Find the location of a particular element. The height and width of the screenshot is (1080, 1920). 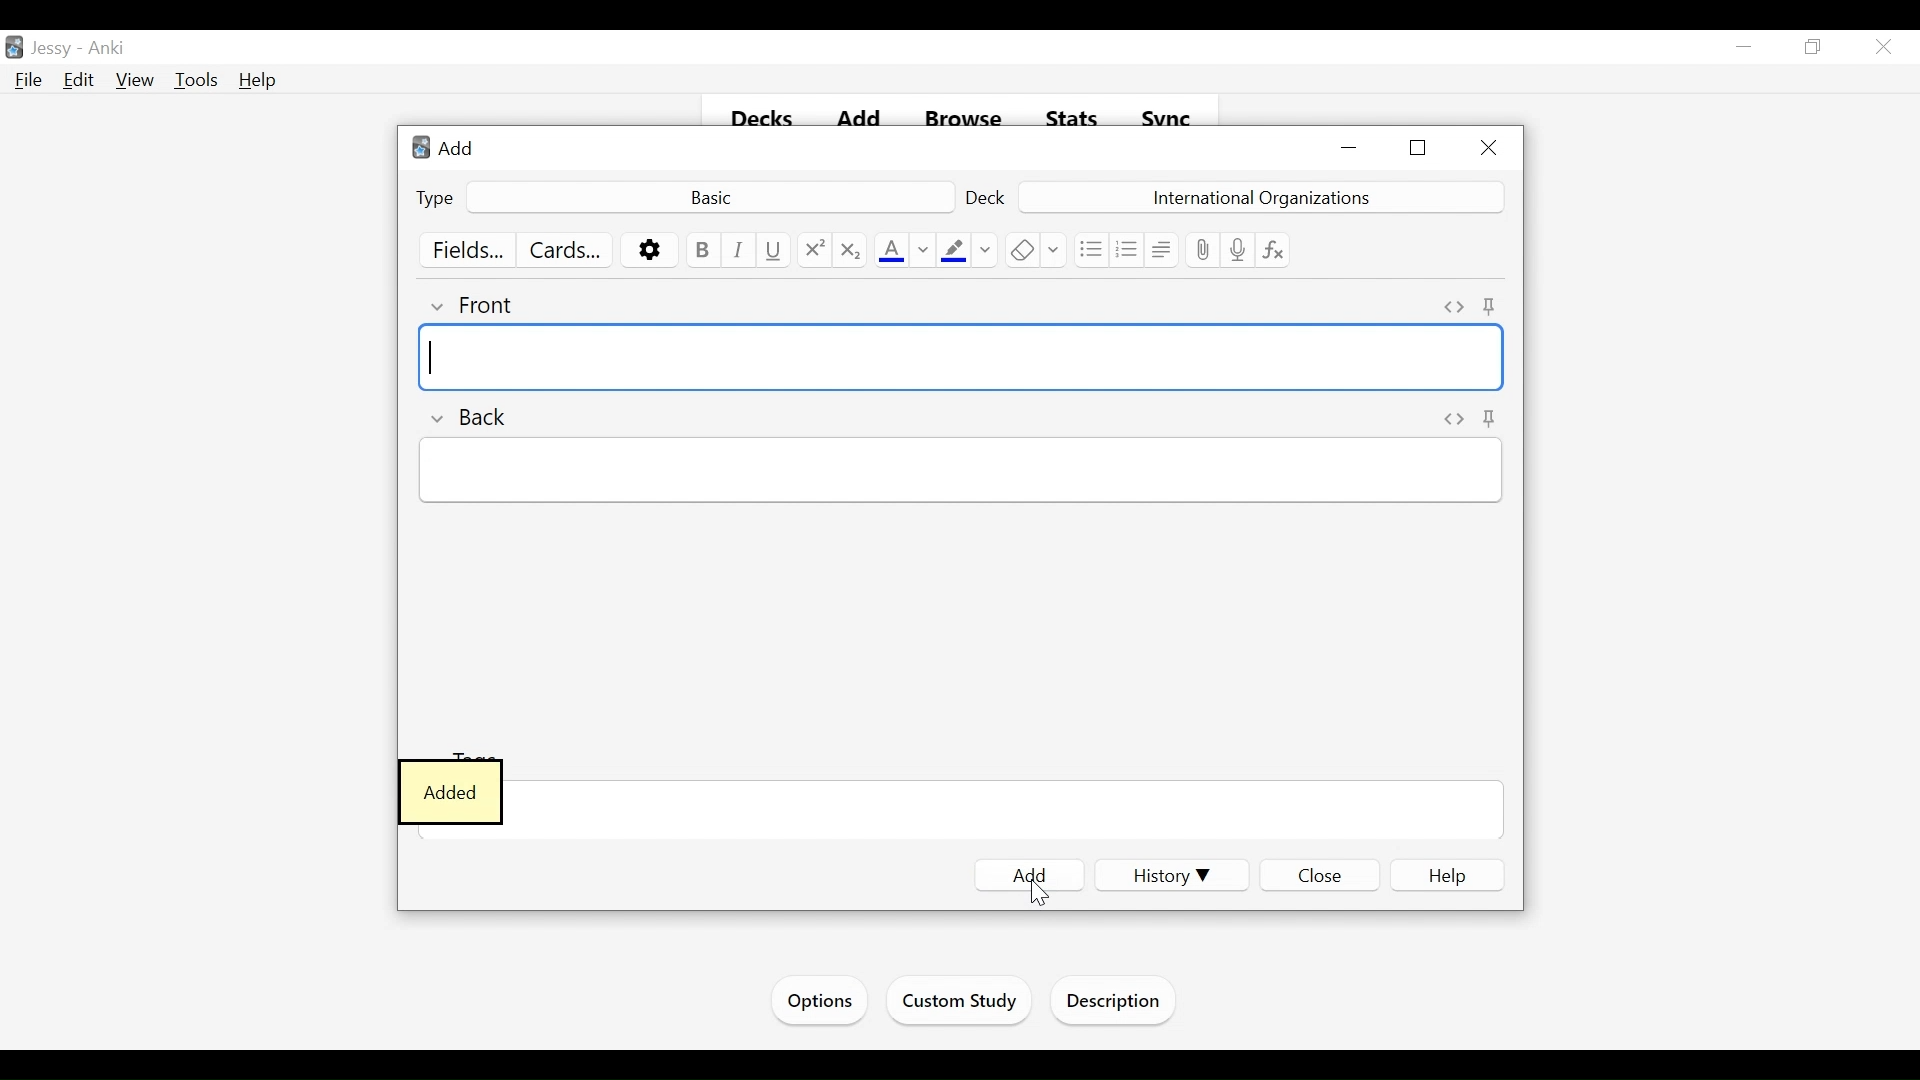

Description is located at coordinates (1116, 1004).